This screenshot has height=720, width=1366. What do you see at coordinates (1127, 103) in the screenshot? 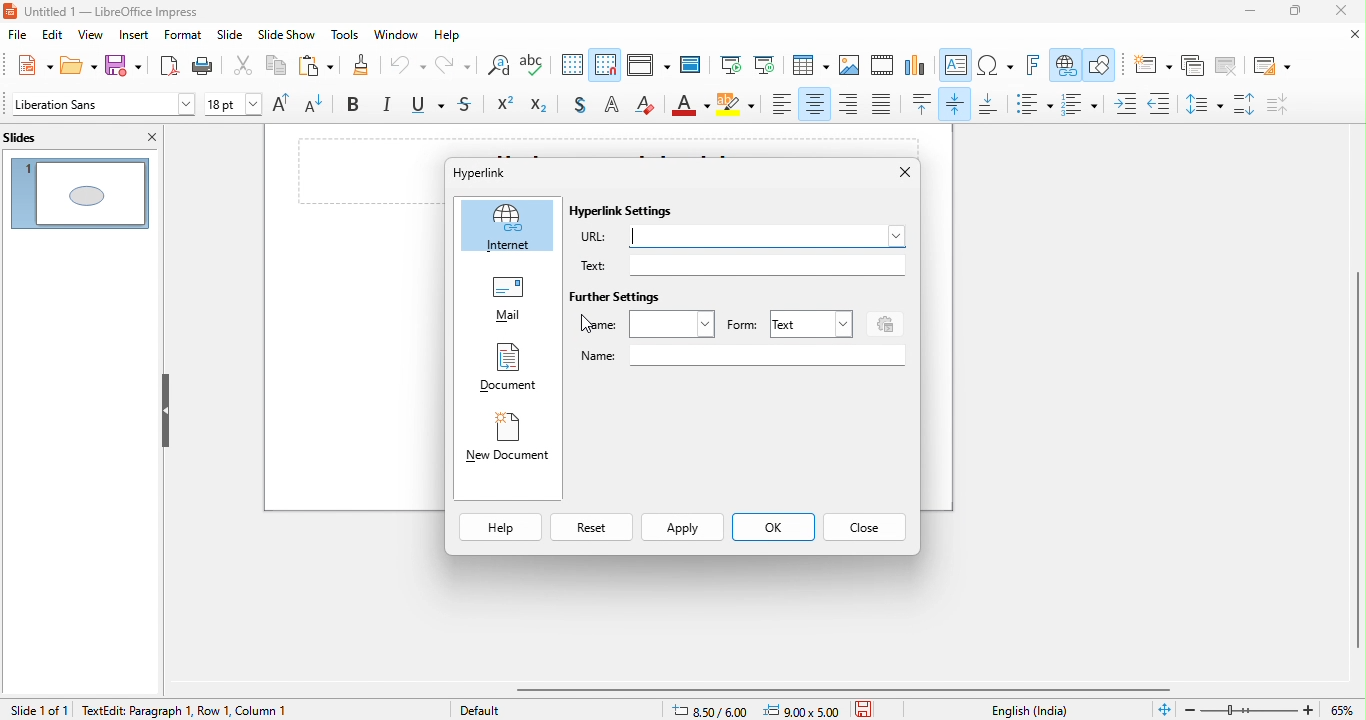
I see `increase indent` at bounding box center [1127, 103].